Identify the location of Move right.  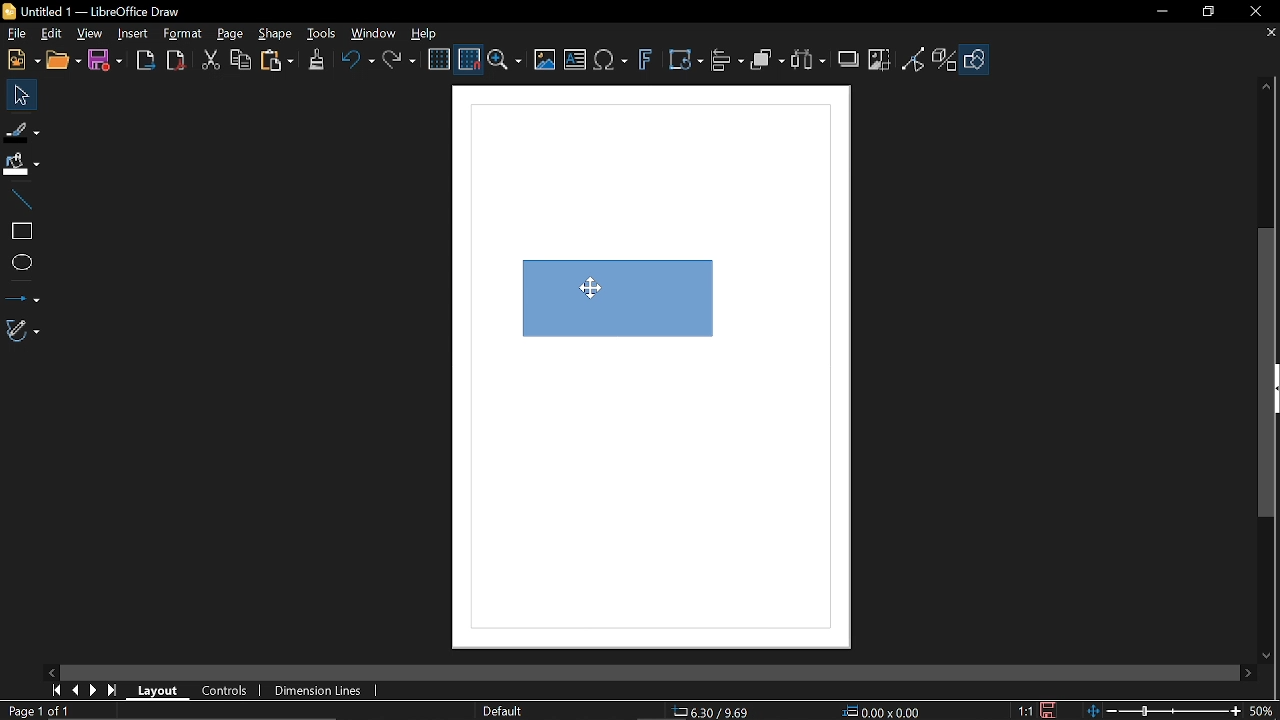
(1250, 674).